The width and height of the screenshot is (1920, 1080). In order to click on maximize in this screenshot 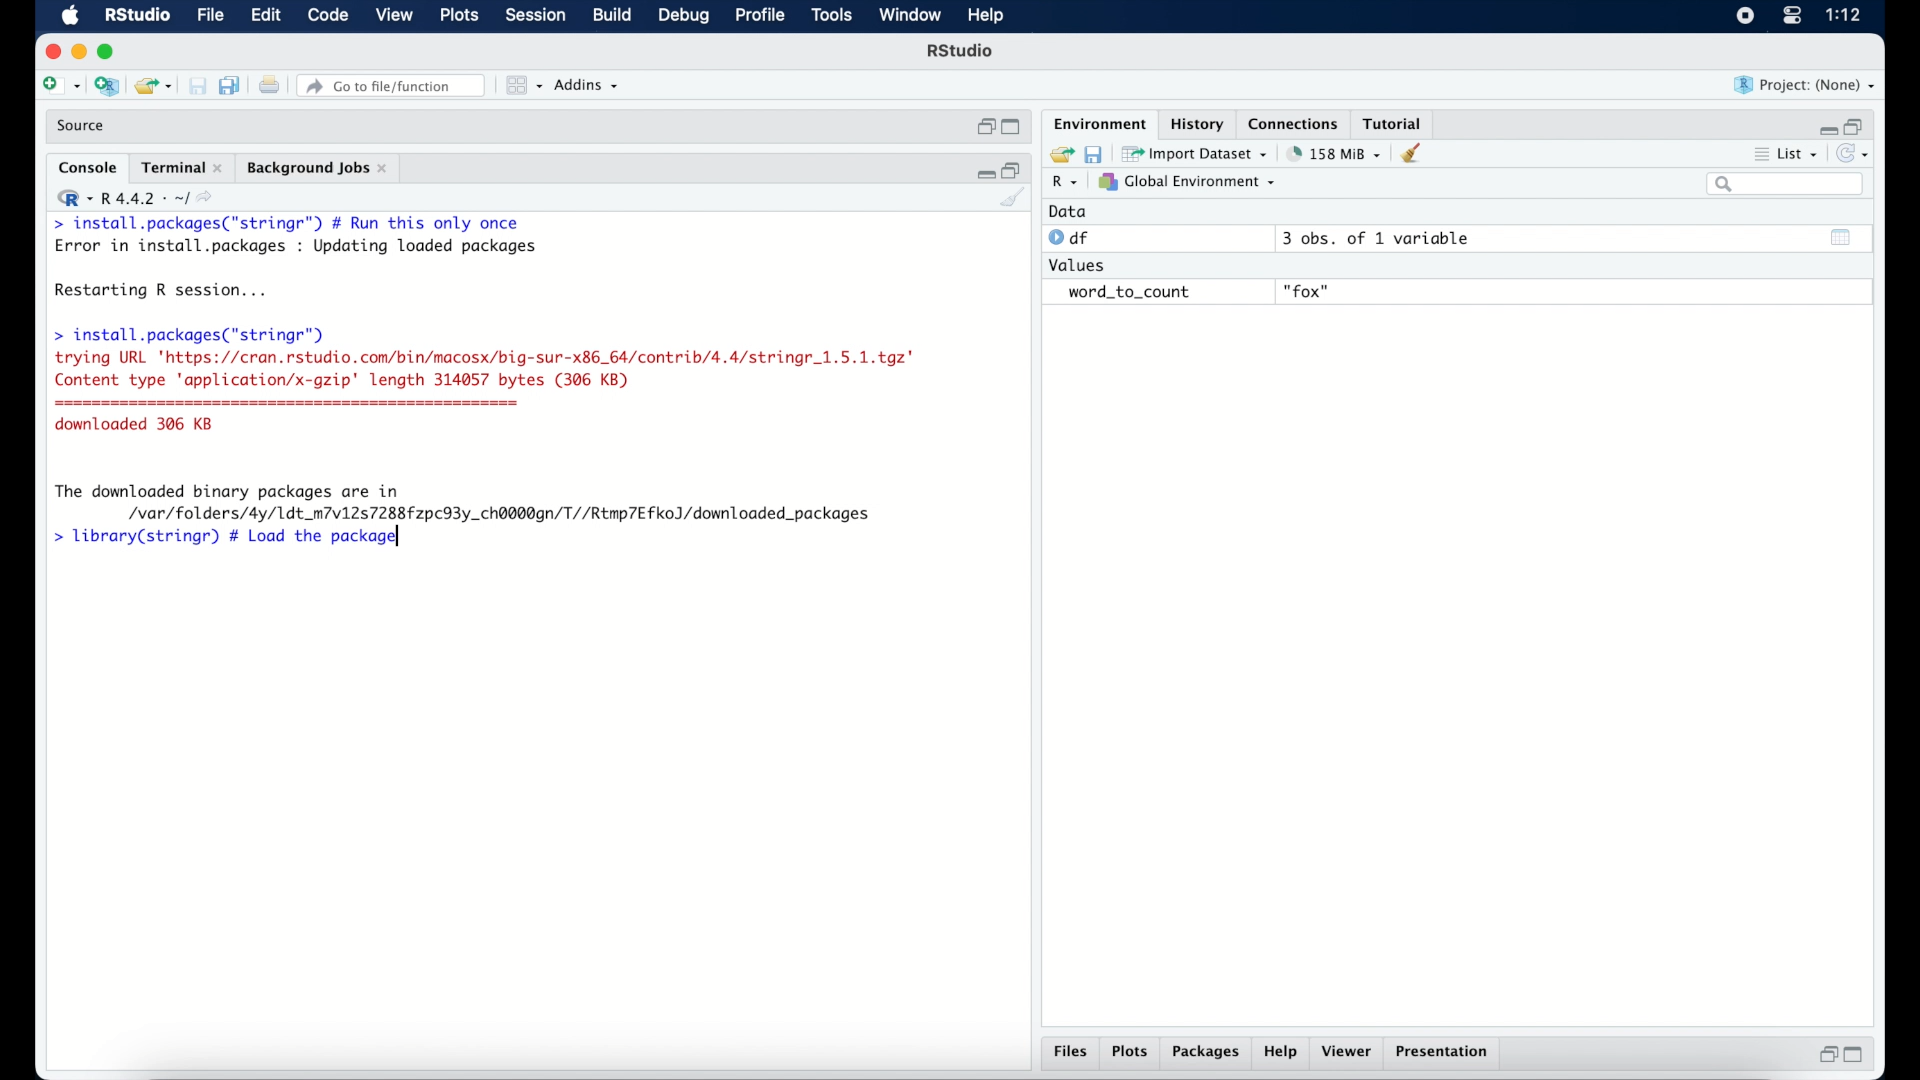, I will do `click(110, 52)`.